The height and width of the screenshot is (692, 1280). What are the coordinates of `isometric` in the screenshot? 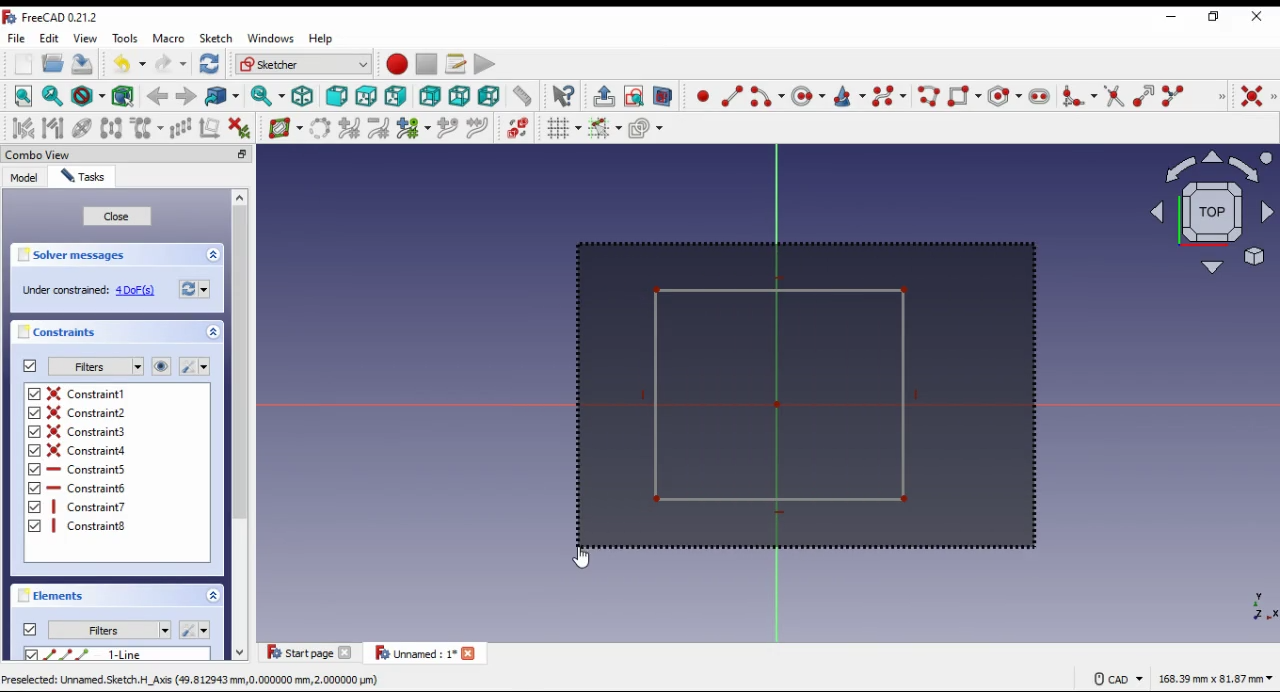 It's located at (303, 96).